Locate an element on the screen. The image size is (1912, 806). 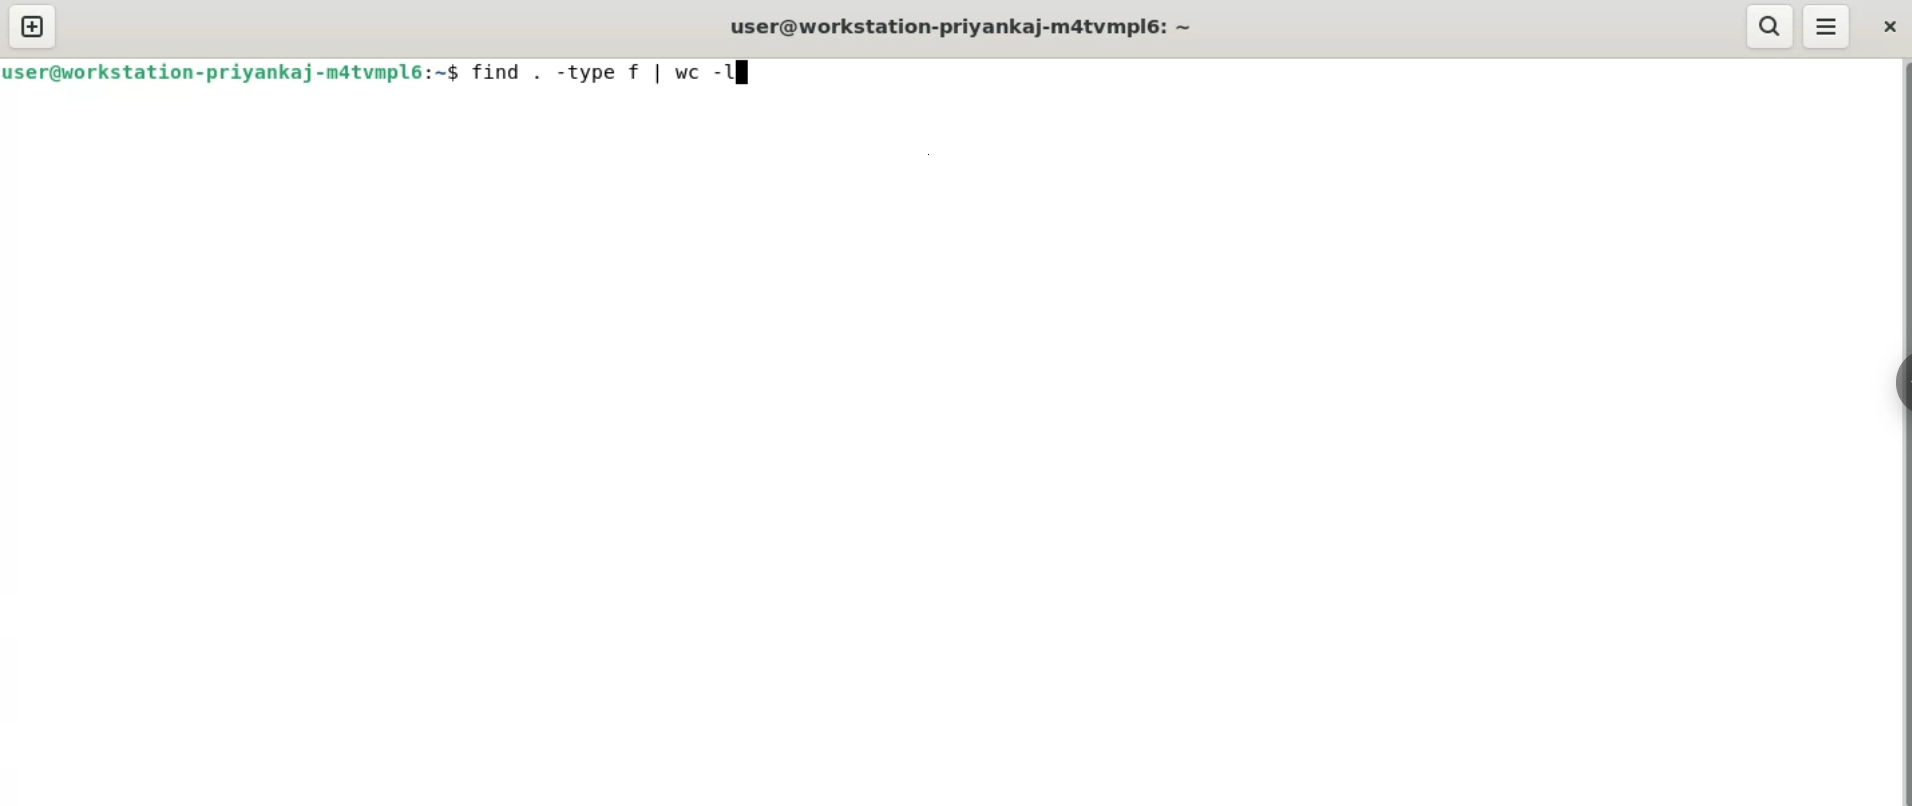
user@workstation-priyankaj-m4tvmlp6:~ is located at coordinates (962, 26).